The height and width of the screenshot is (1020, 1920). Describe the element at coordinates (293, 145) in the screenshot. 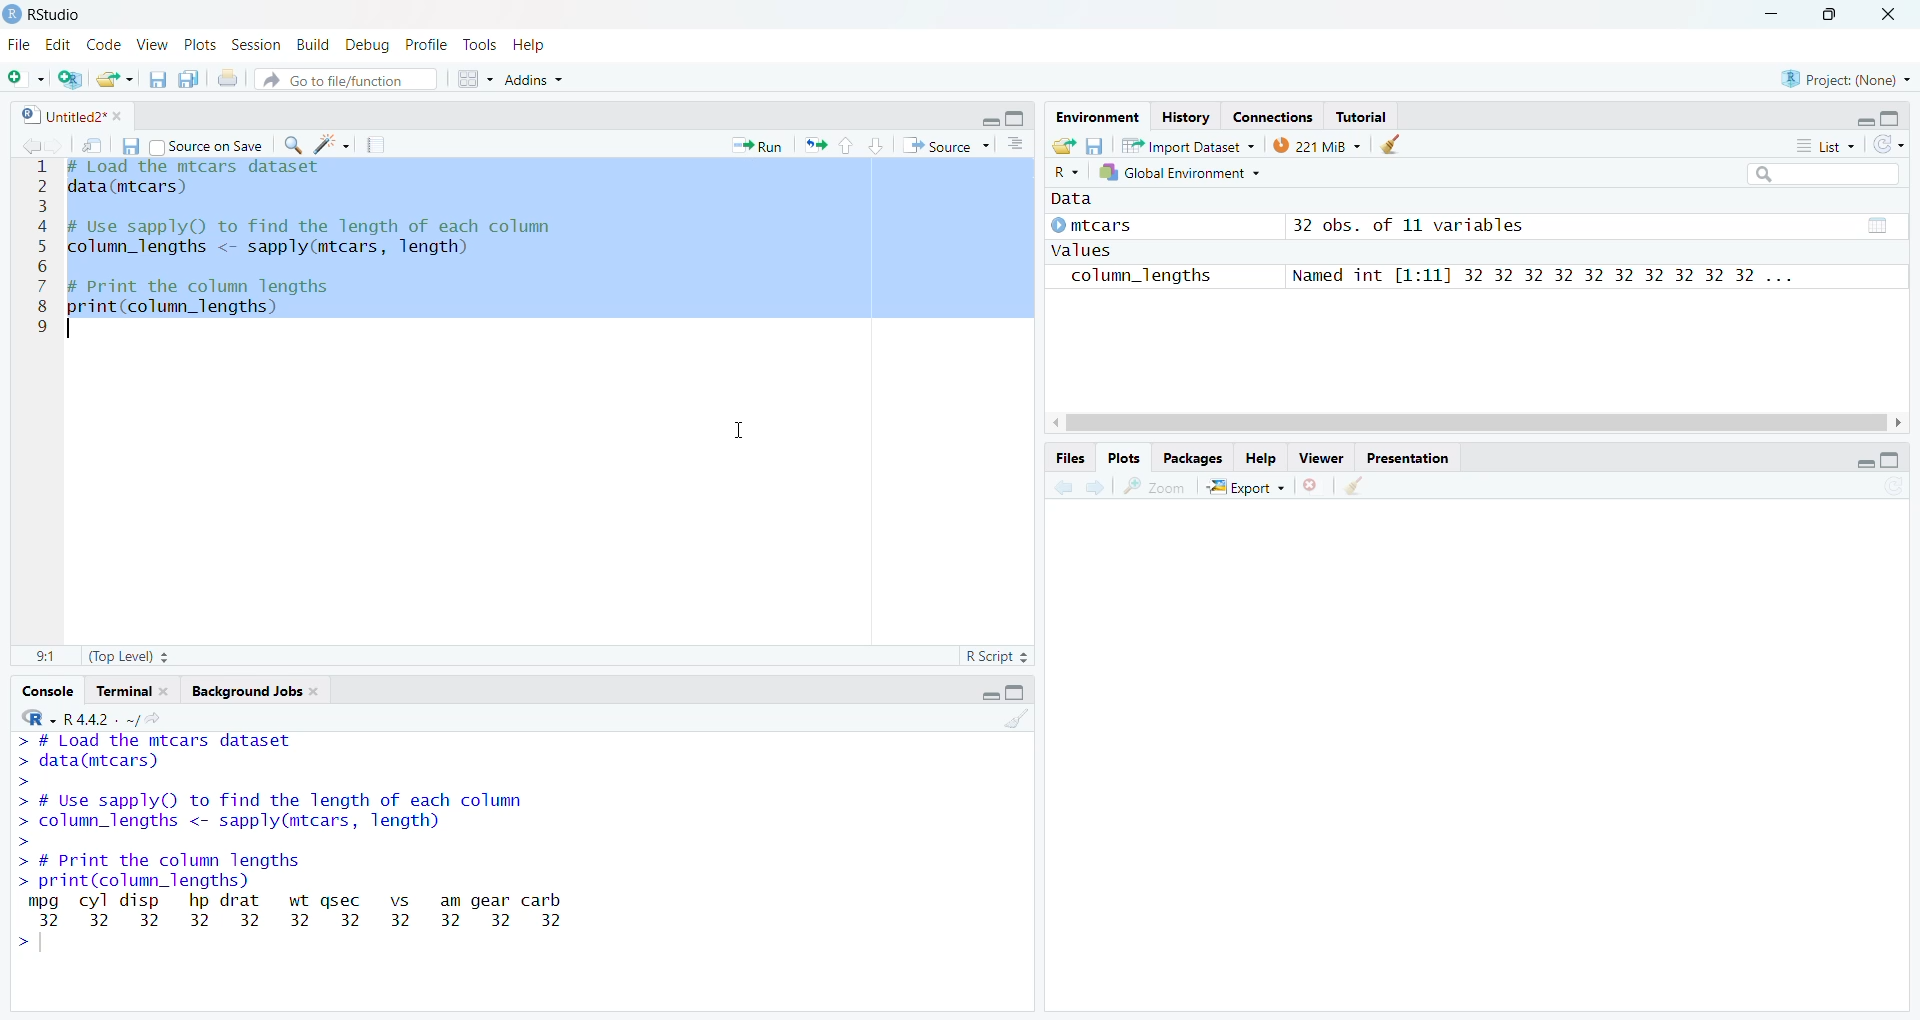

I see `Find and Replace` at that location.